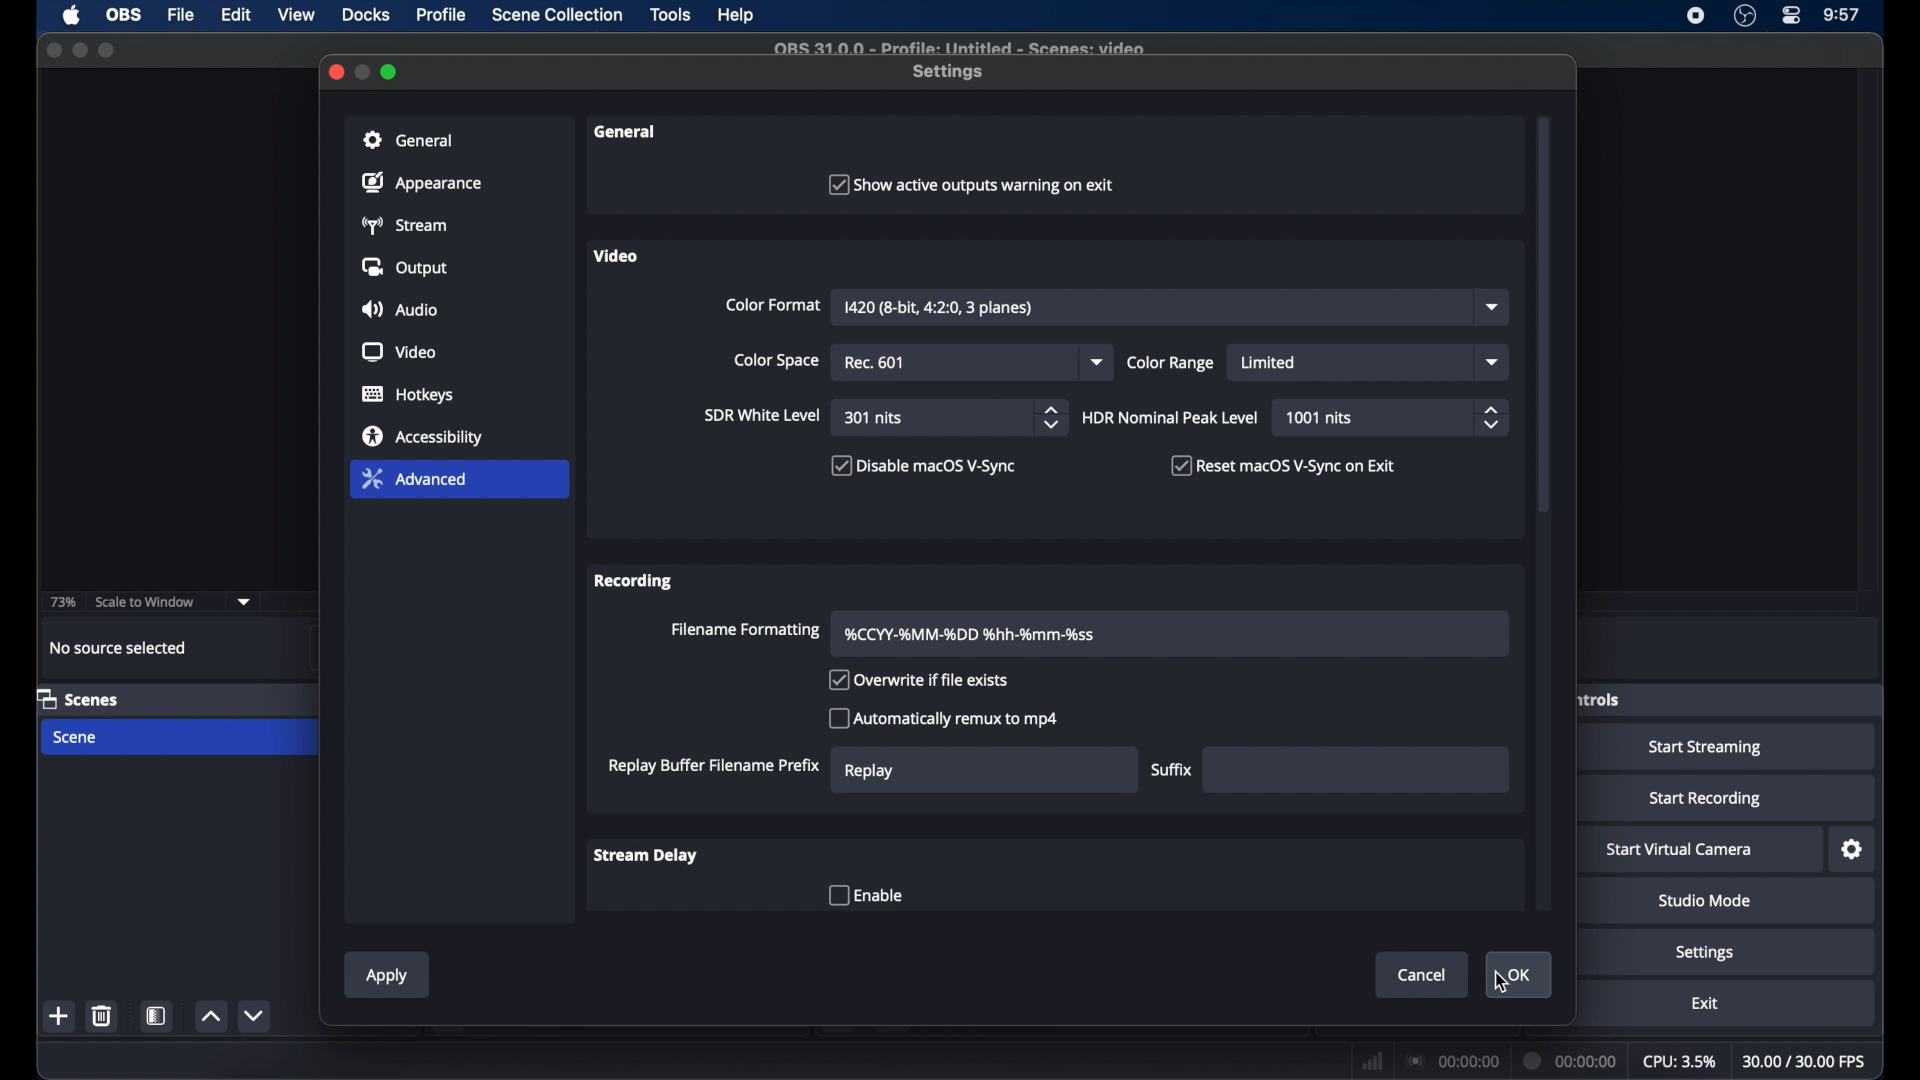  I want to click on scene filters, so click(157, 1015).